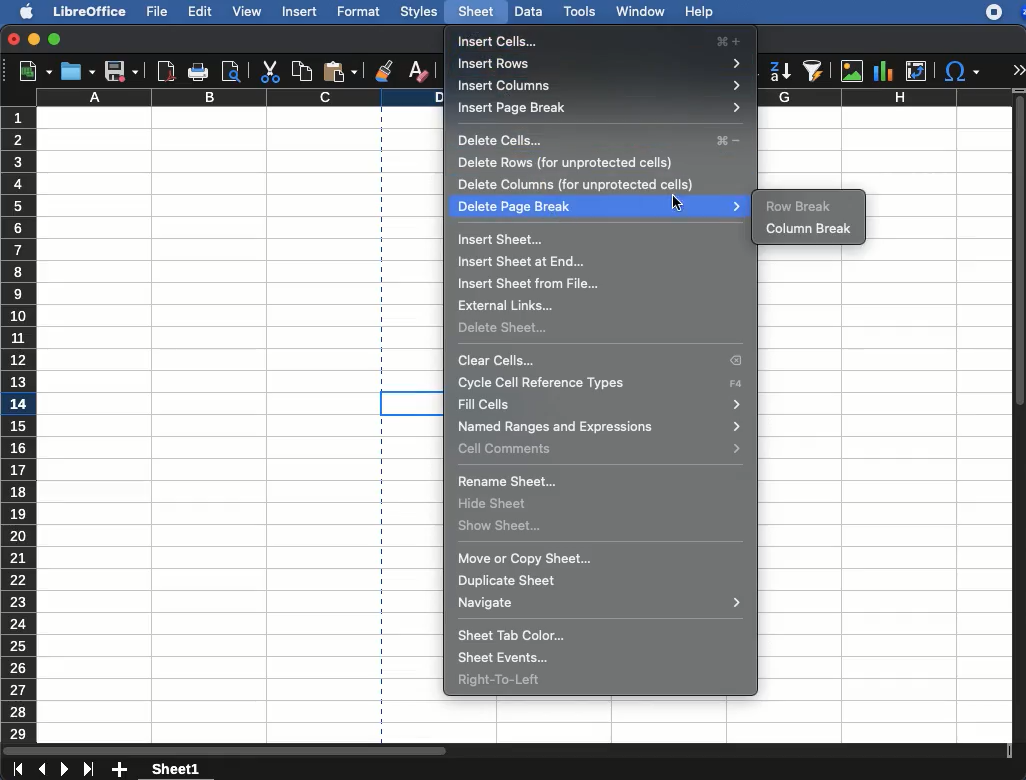 The image size is (1026, 780). What do you see at coordinates (507, 659) in the screenshot?
I see `sheet events` at bounding box center [507, 659].